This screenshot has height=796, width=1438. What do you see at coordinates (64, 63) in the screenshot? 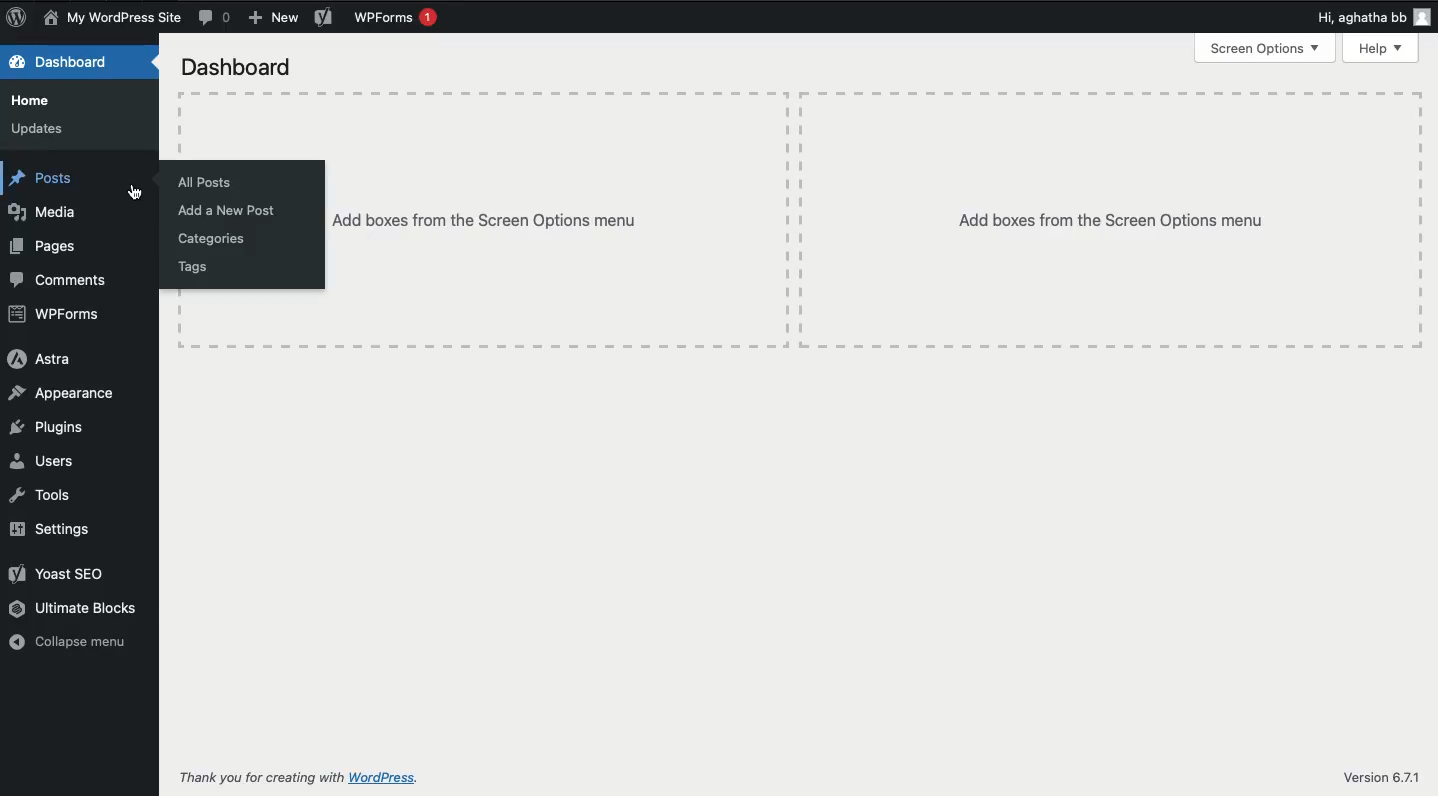
I see `Dashboard` at bounding box center [64, 63].